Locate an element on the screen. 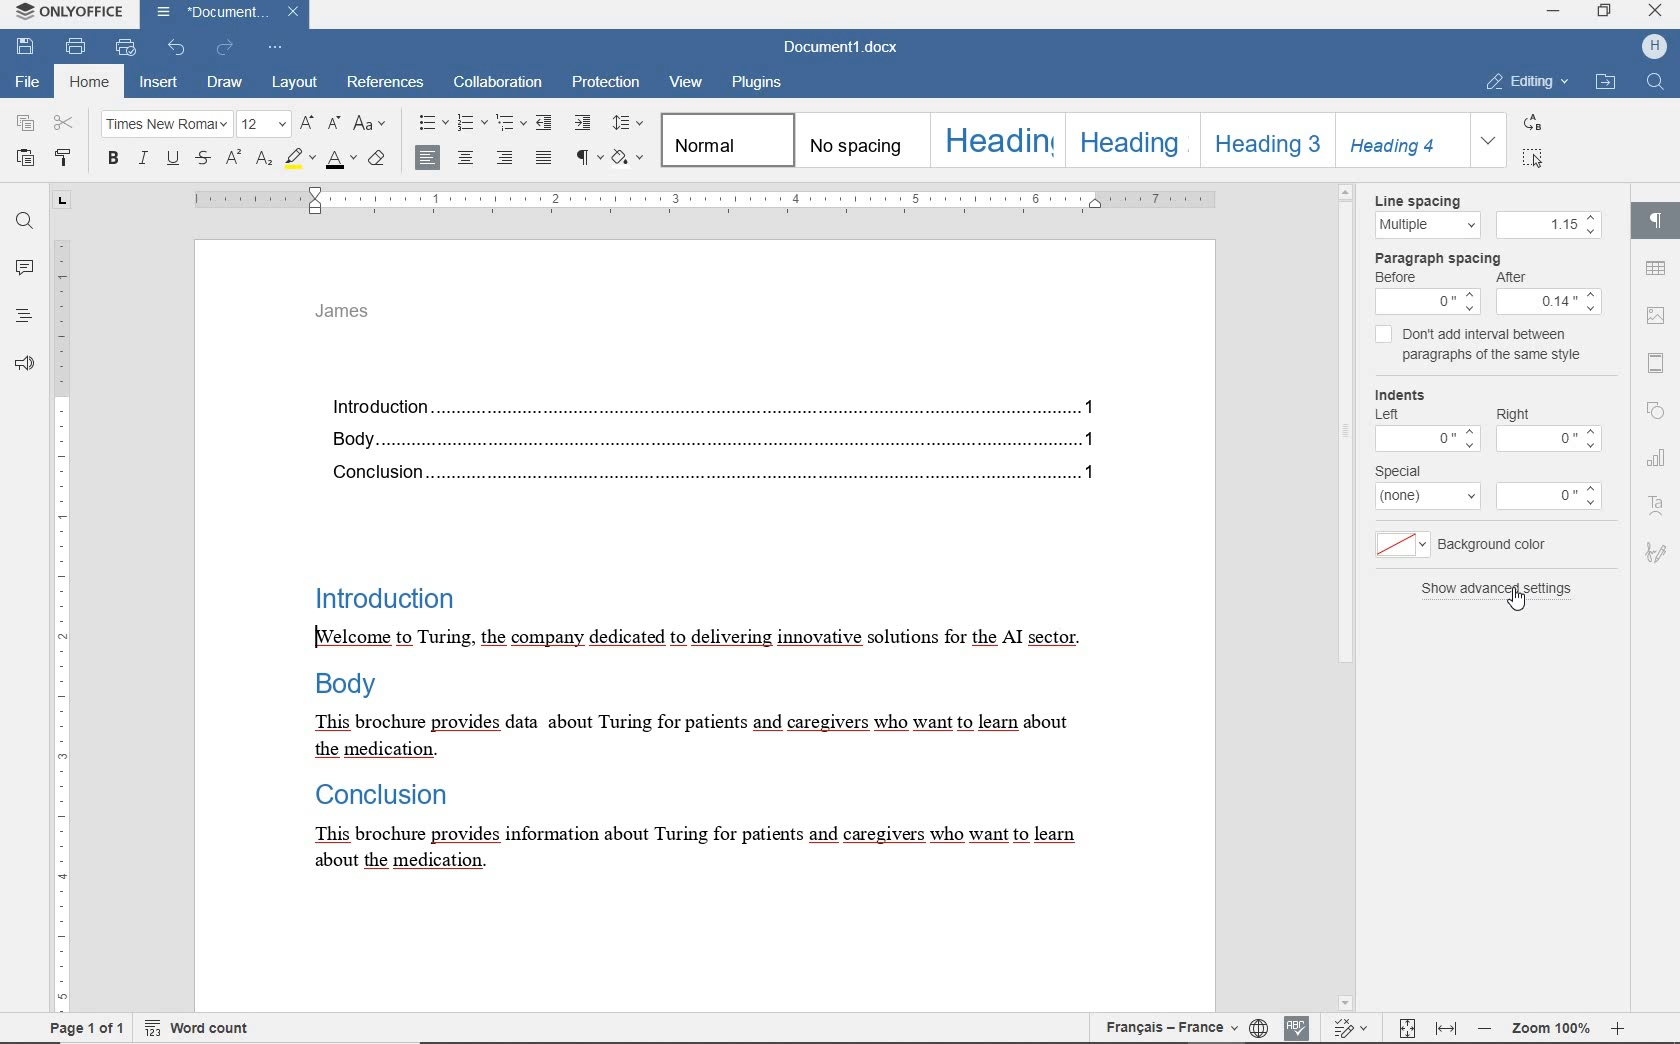  image is located at coordinates (1657, 315).